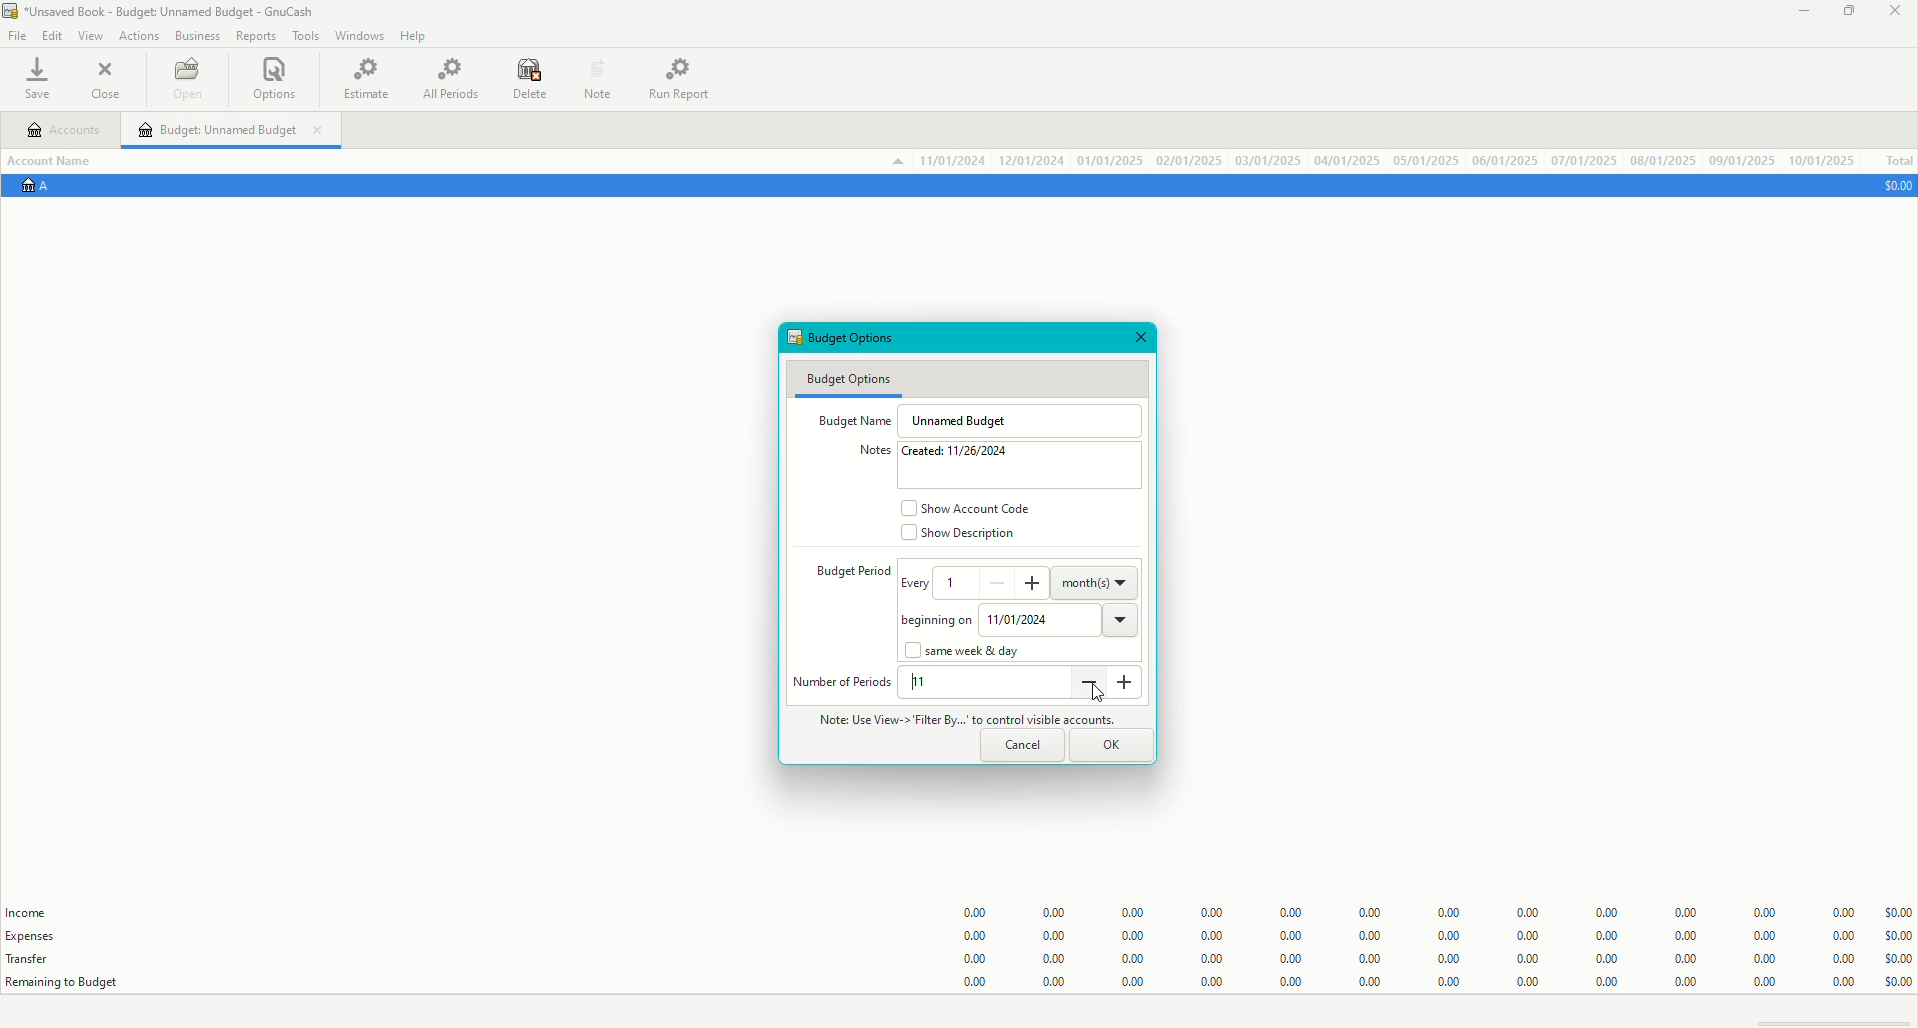 The width and height of the screenshot is (1918, 1028). What do you see at coordinates (1893, 13) in the screenshot?
I see `Close` at bounding box center [1893, 13].